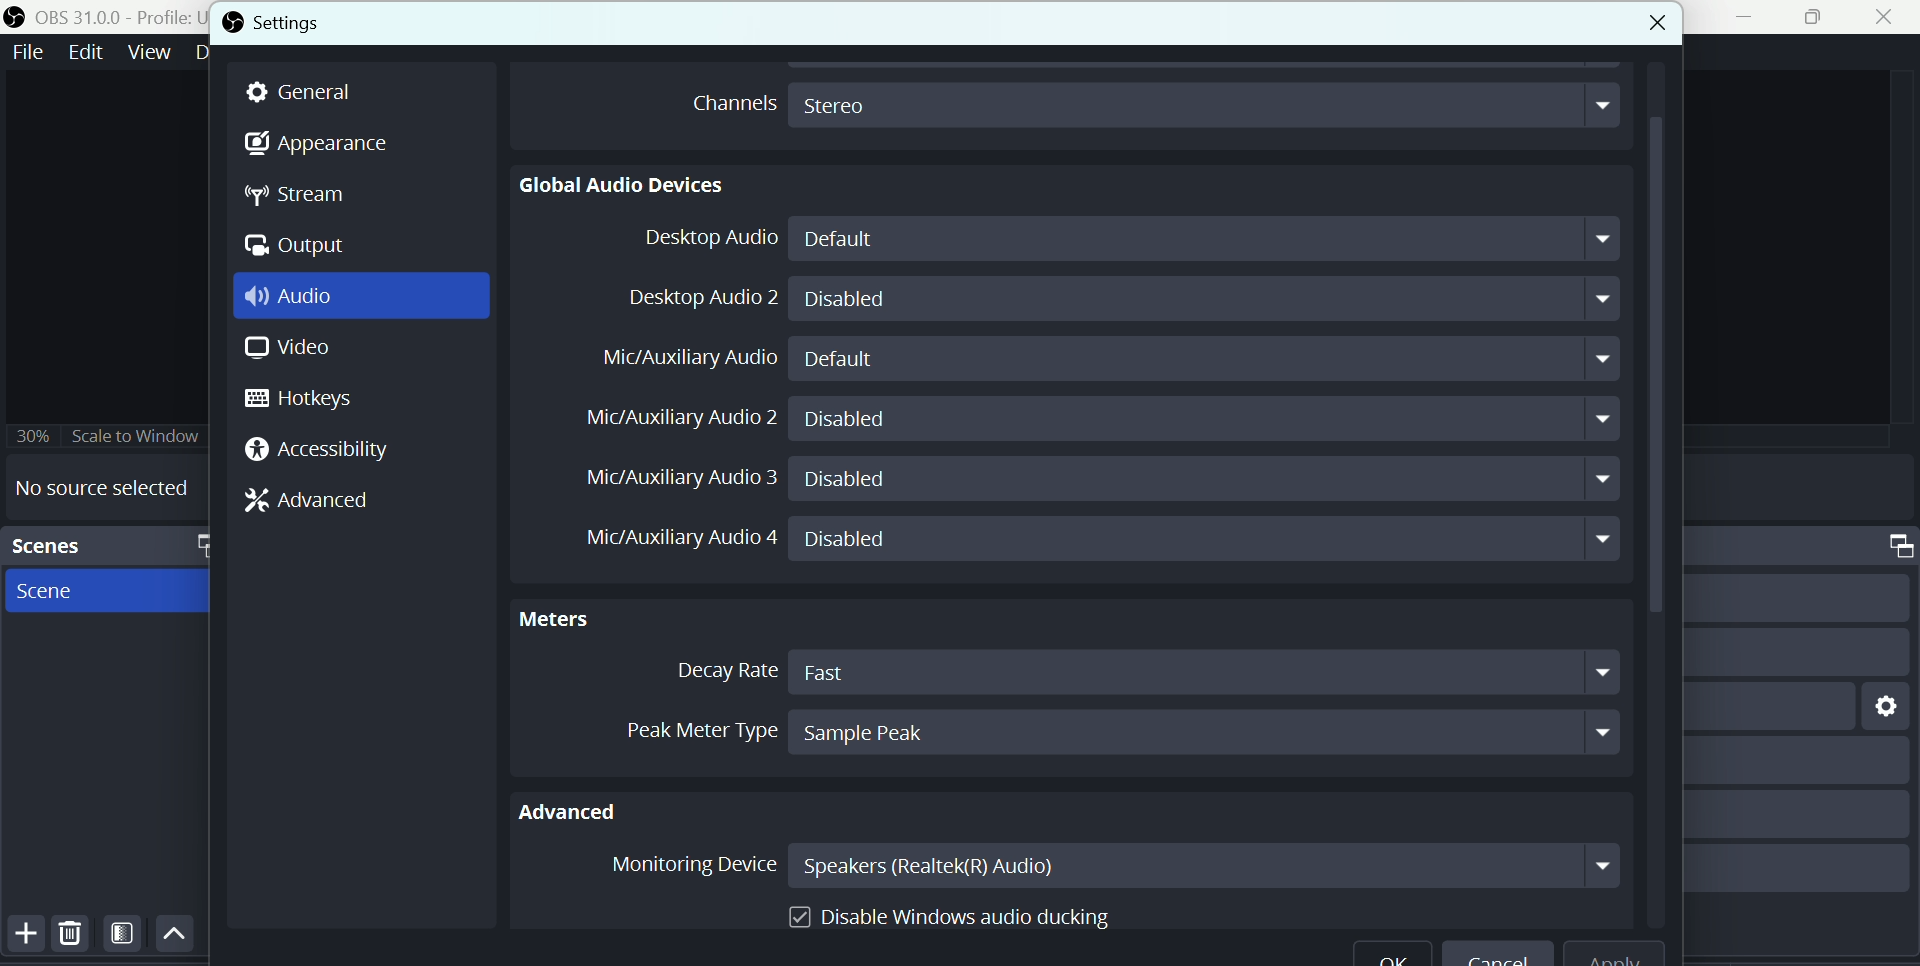  I want to click on Speakers Realtek R audio, so click(1205, 865).